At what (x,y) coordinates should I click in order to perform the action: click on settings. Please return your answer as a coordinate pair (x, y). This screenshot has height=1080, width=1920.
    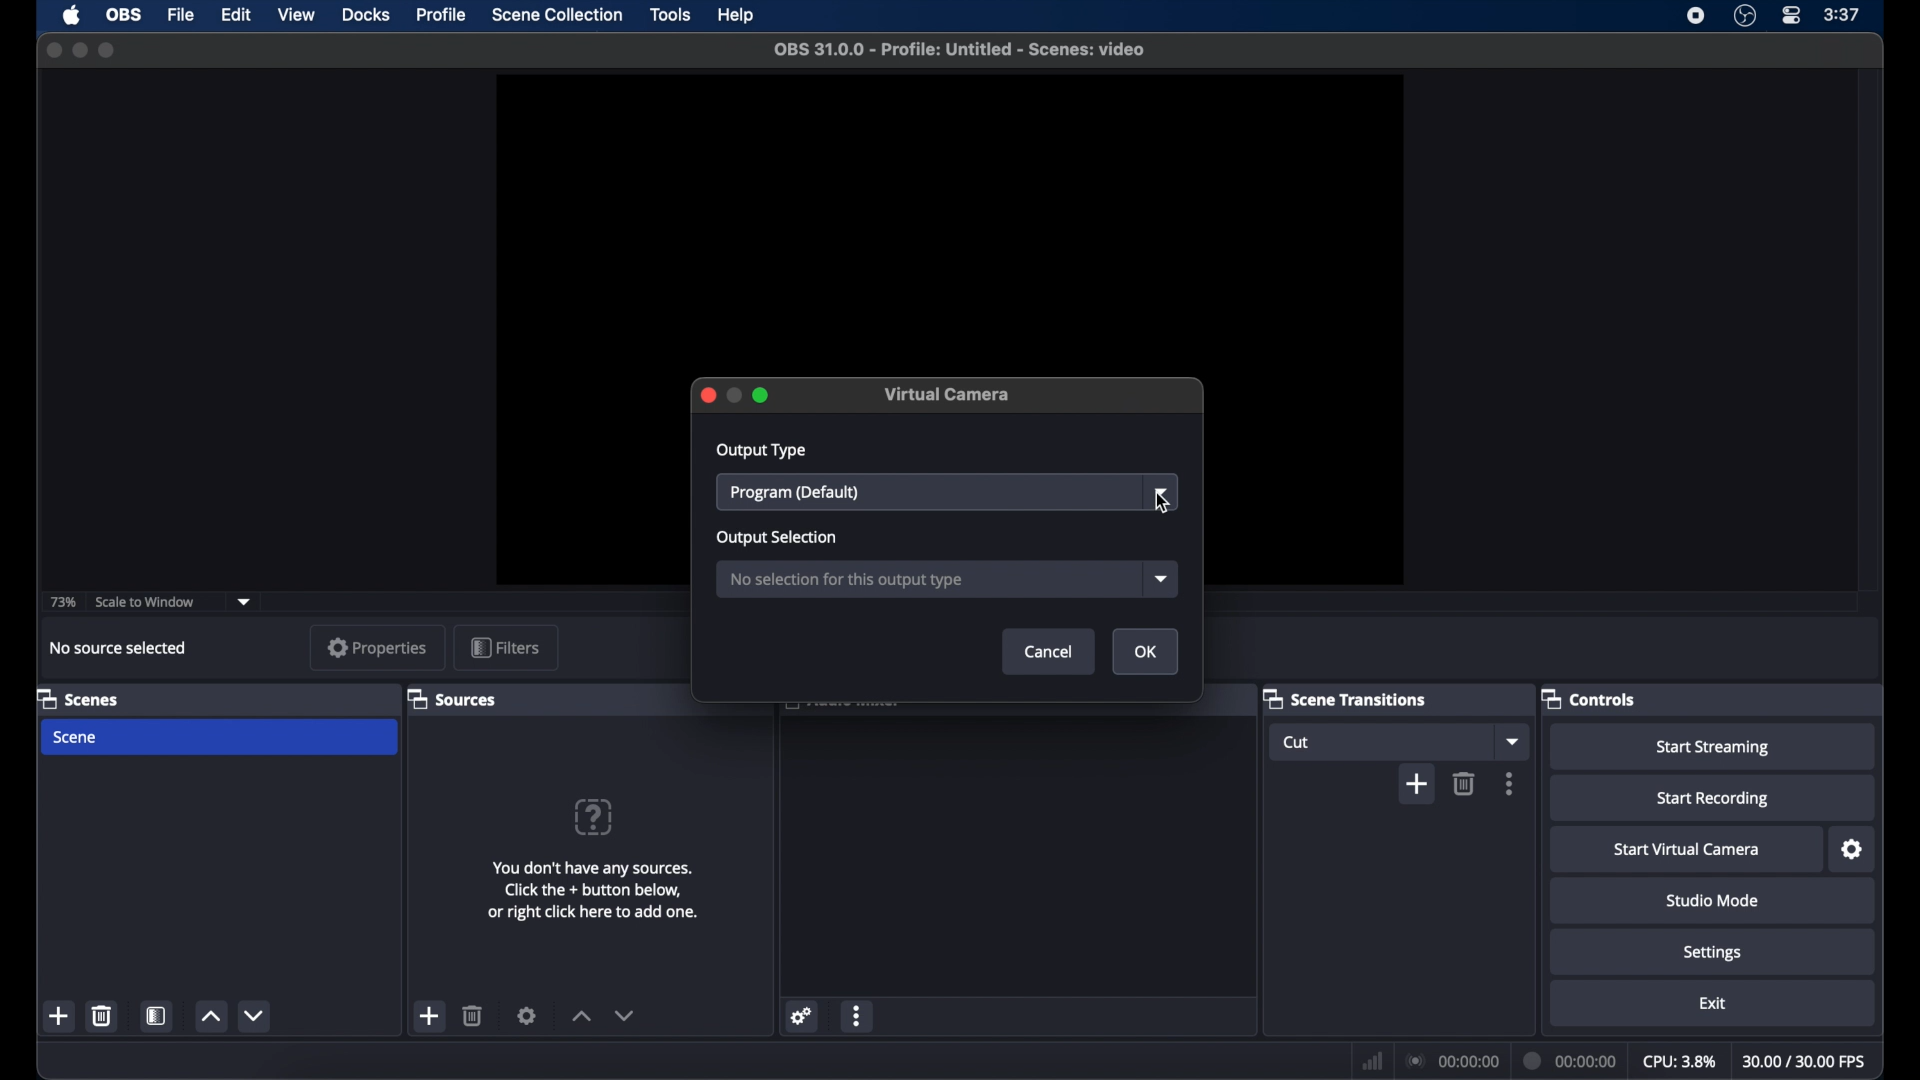
    Looking at the image, I should click on (1853, 849).